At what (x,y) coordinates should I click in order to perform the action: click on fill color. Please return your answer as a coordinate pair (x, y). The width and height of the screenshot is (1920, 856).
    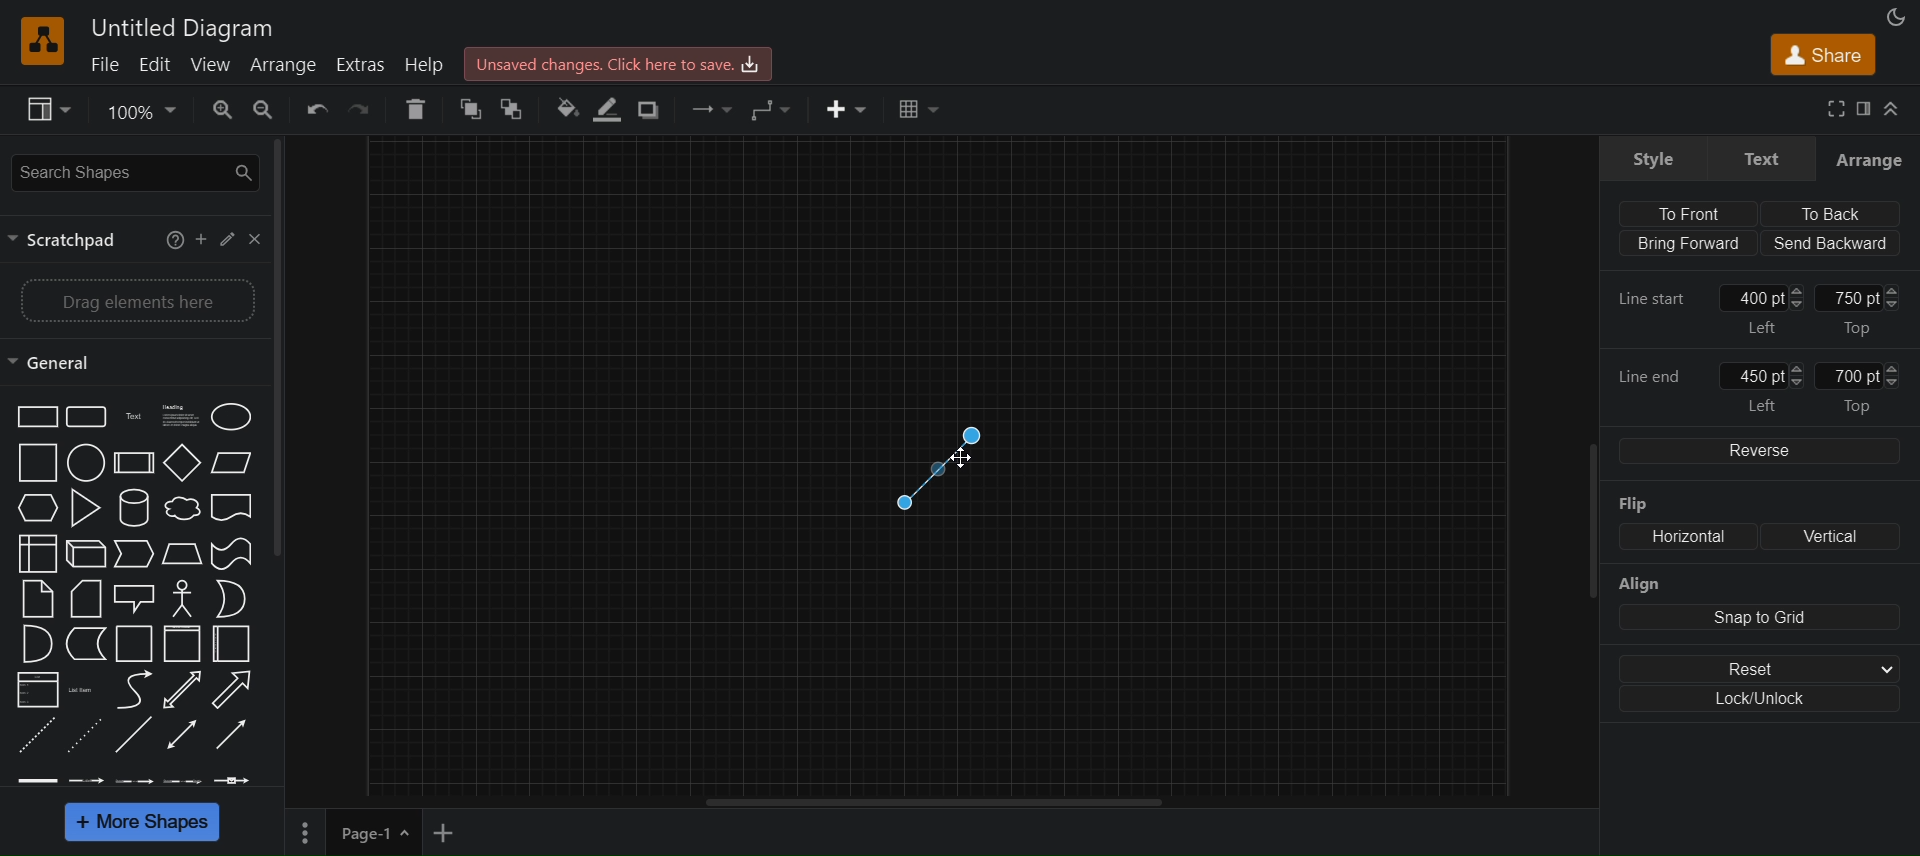
    Looking at the image, I should click on (562, 109).